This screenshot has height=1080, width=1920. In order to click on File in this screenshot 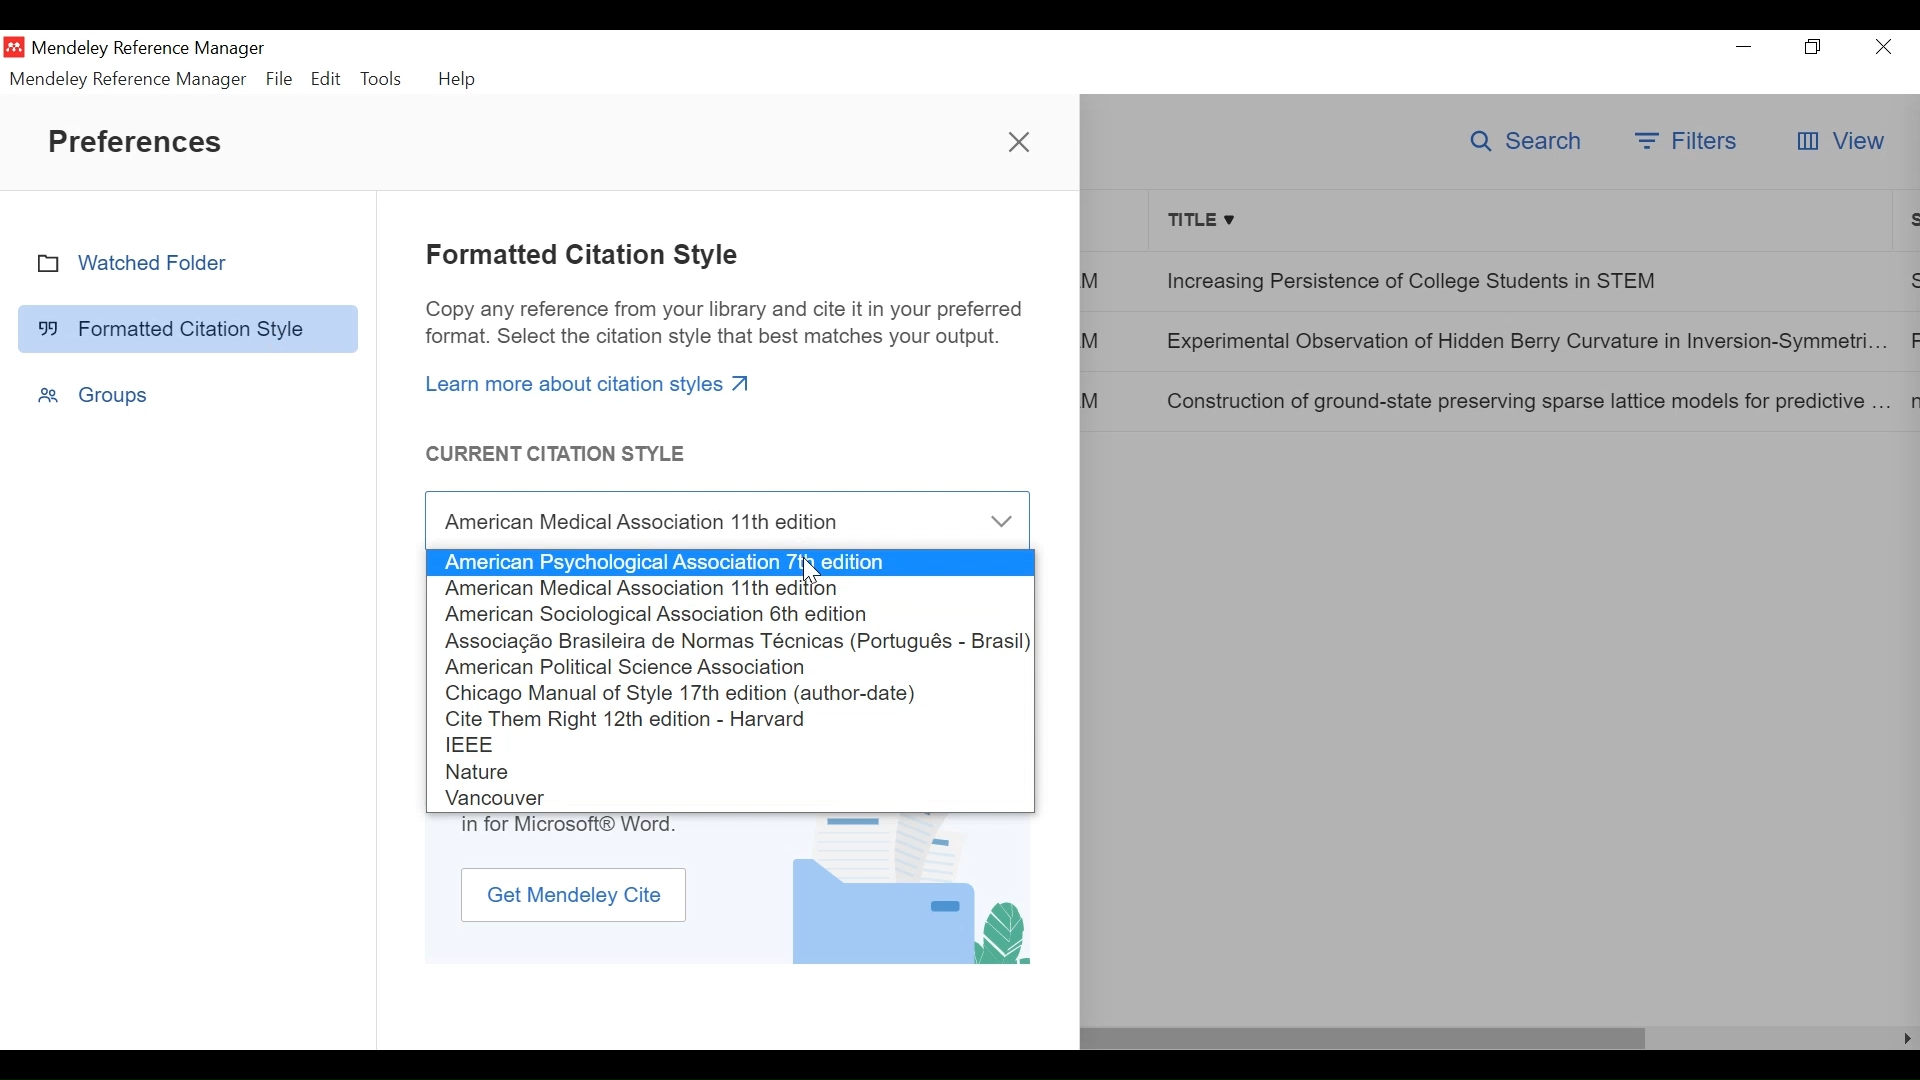, I will do `click(278, 79)`.